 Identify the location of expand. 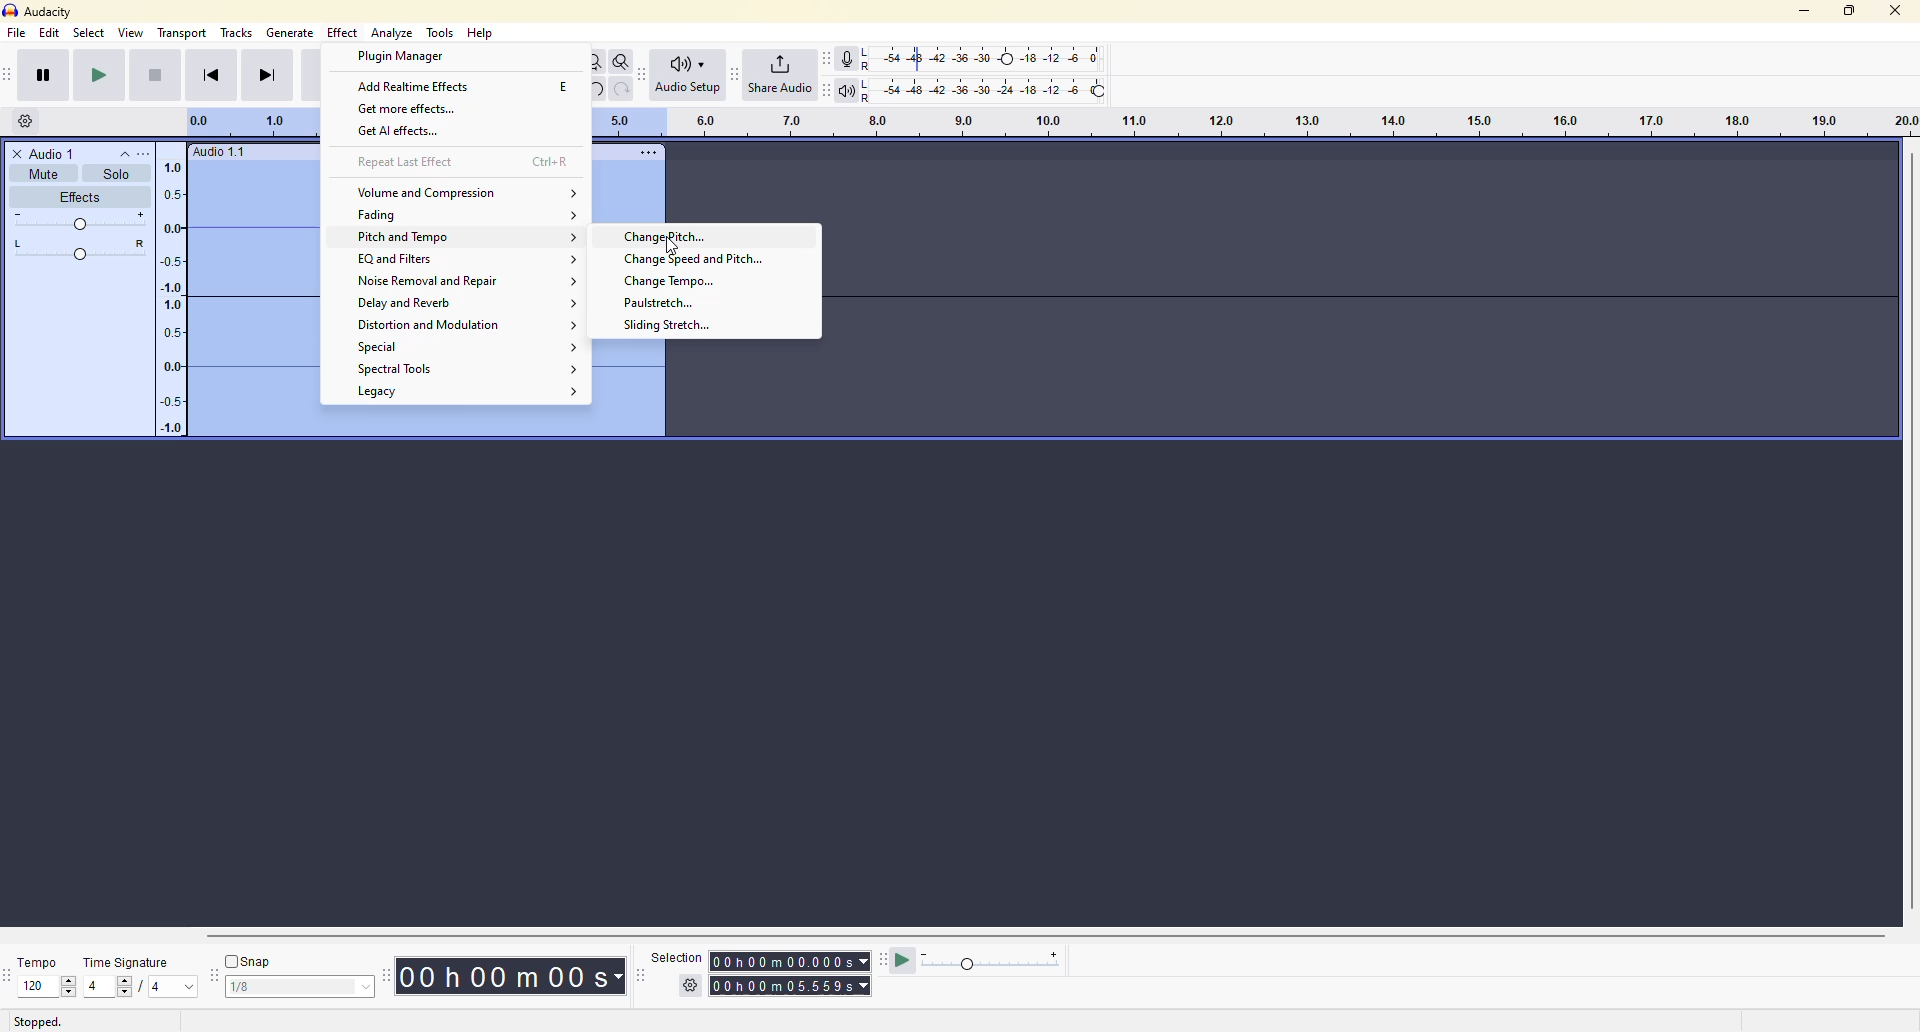
(575, 216).